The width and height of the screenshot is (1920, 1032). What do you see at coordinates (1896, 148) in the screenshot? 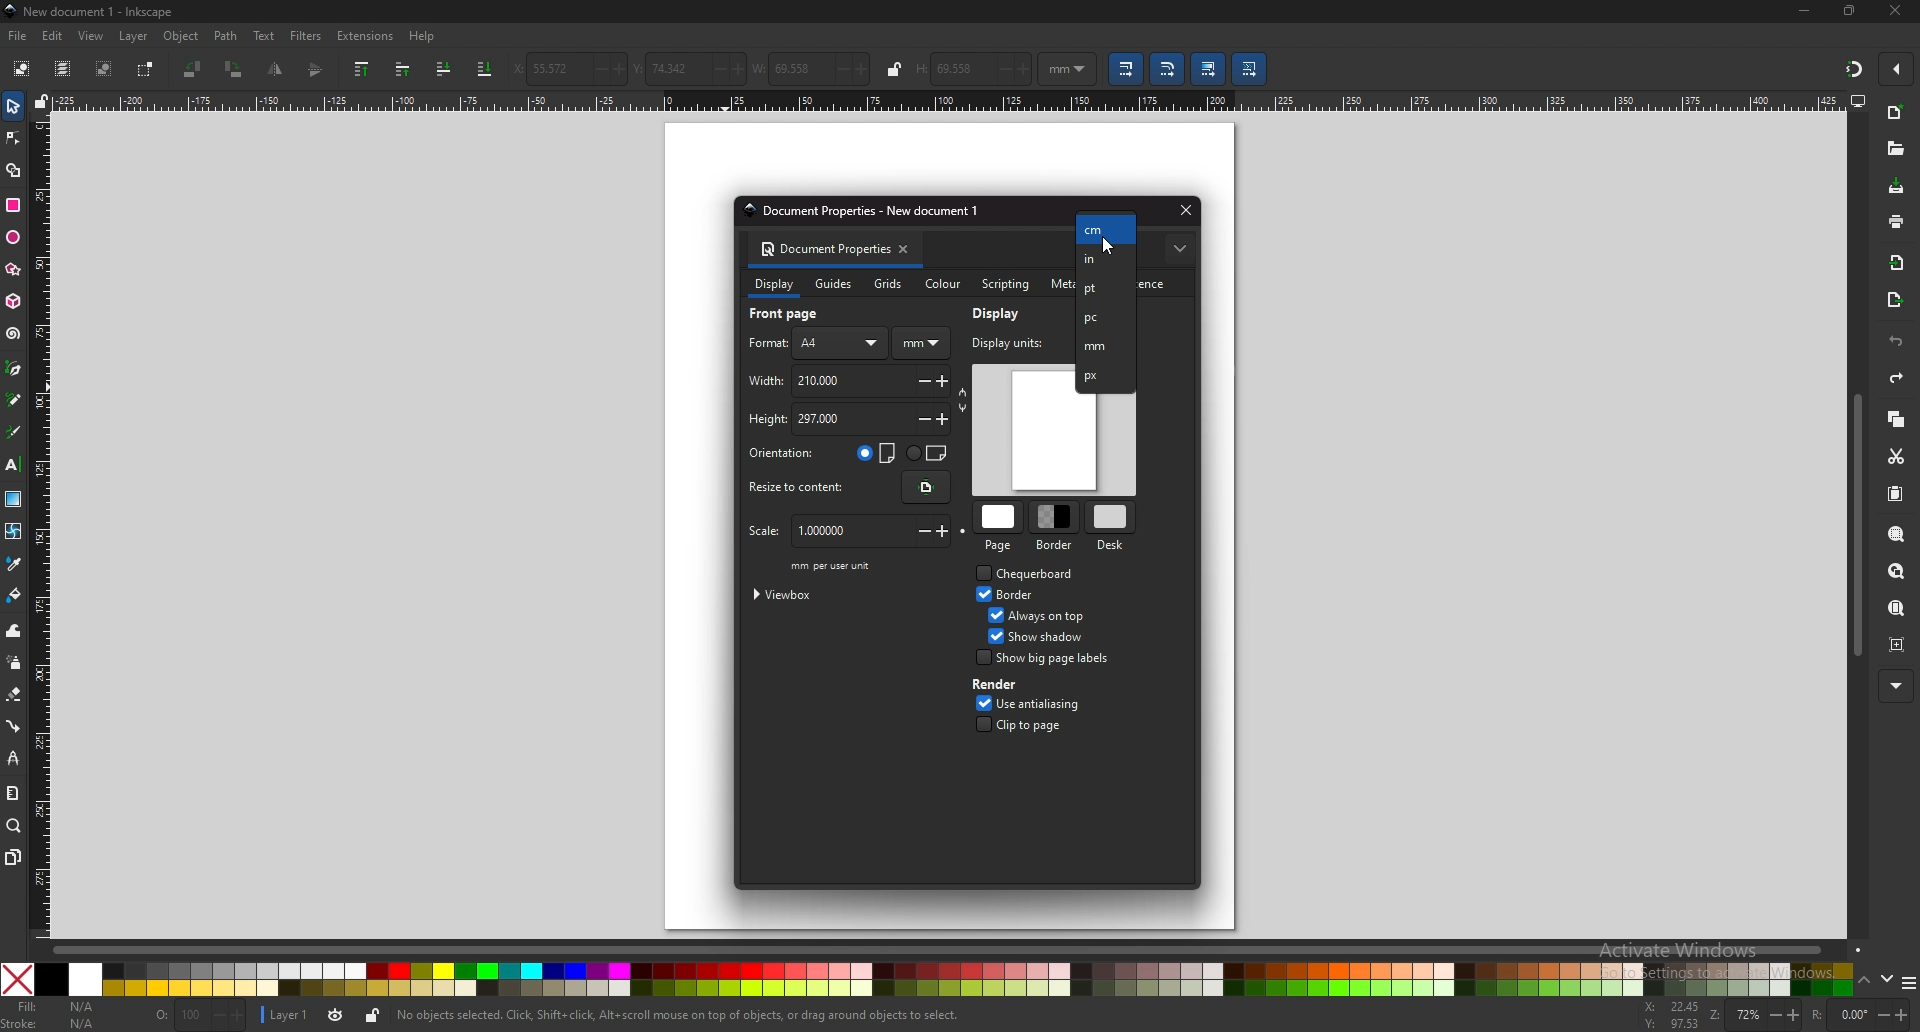
I see `open` at bounding box center [1896, 148].